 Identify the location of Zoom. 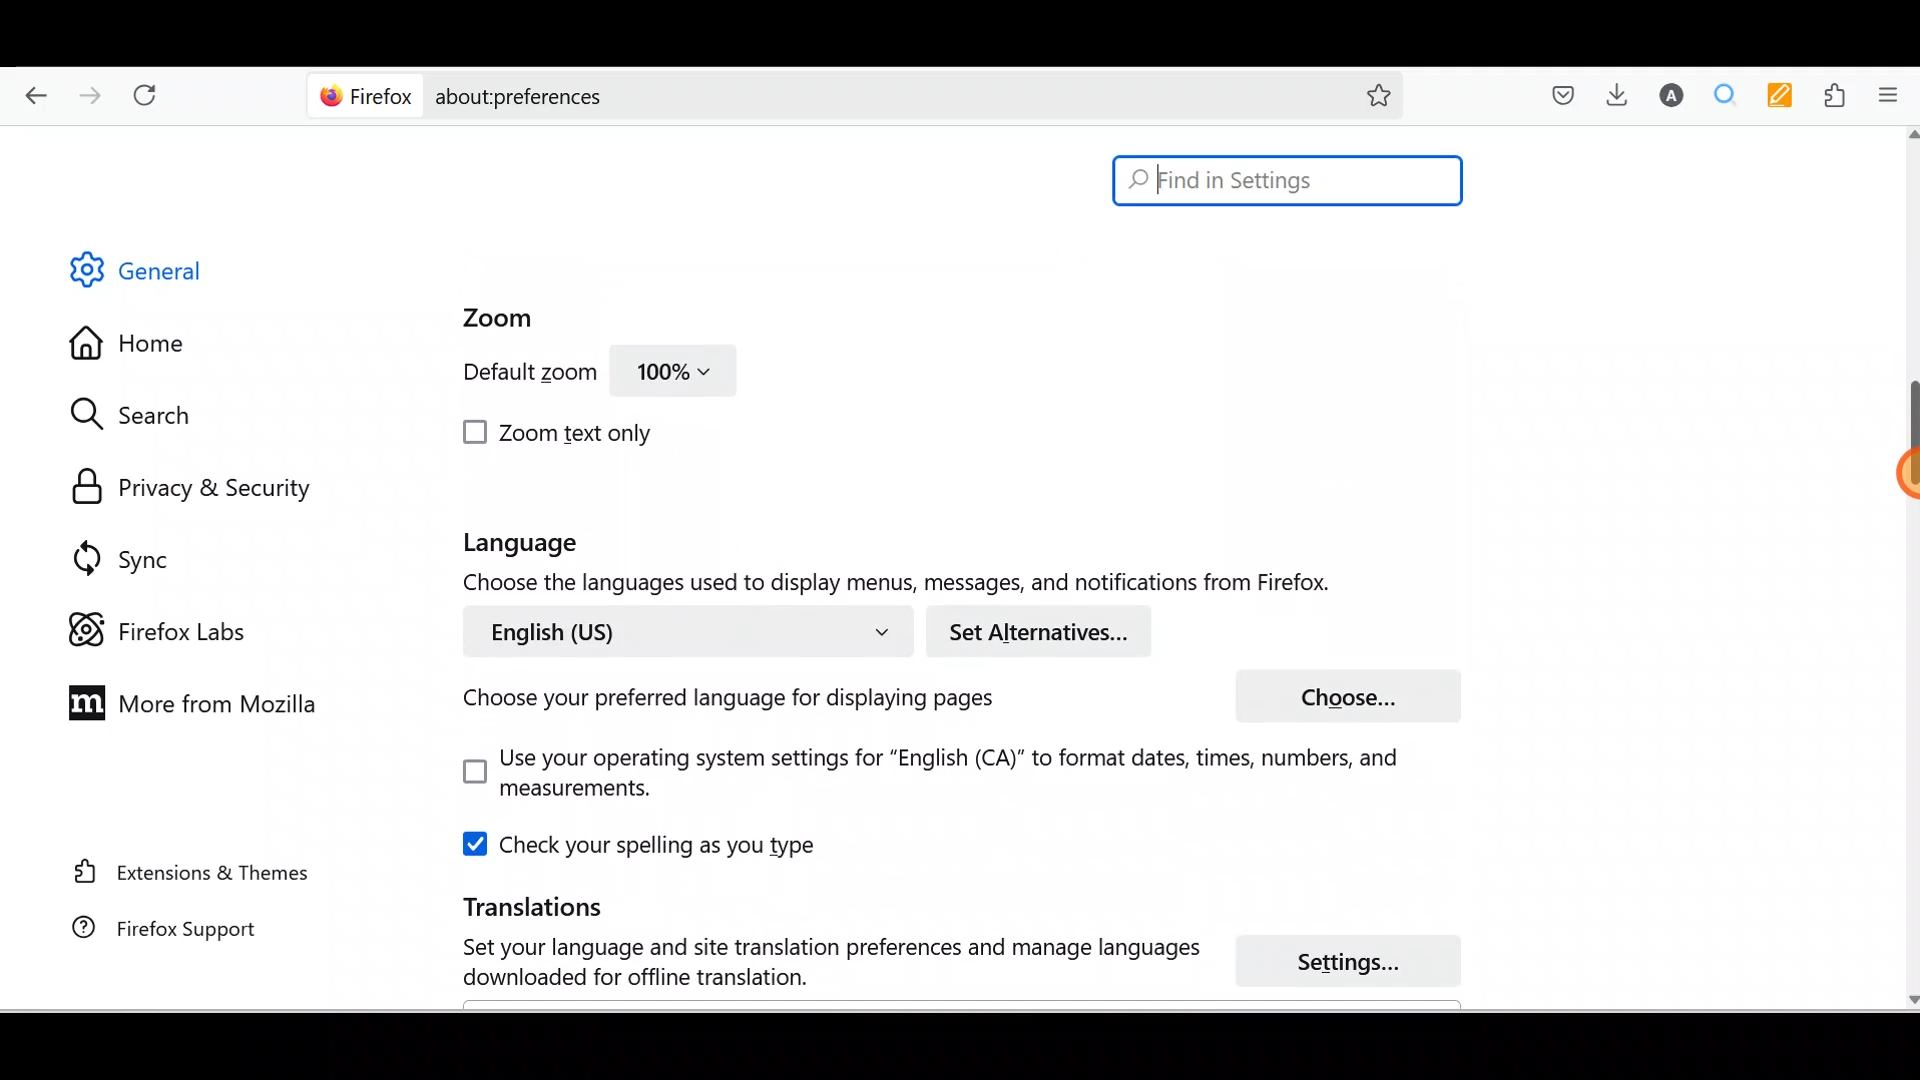
(488, 319).